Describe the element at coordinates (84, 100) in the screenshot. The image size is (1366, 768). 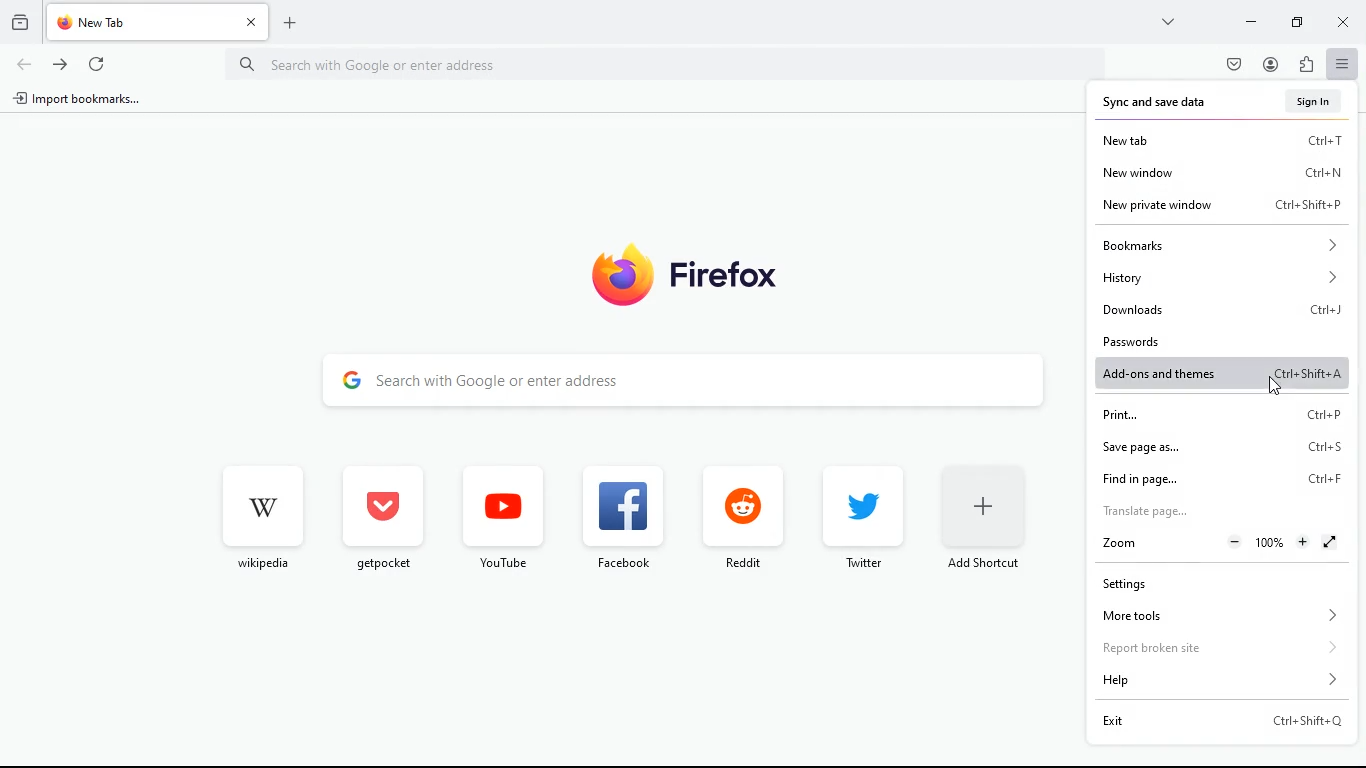
I see `import bookmarks` at that location.